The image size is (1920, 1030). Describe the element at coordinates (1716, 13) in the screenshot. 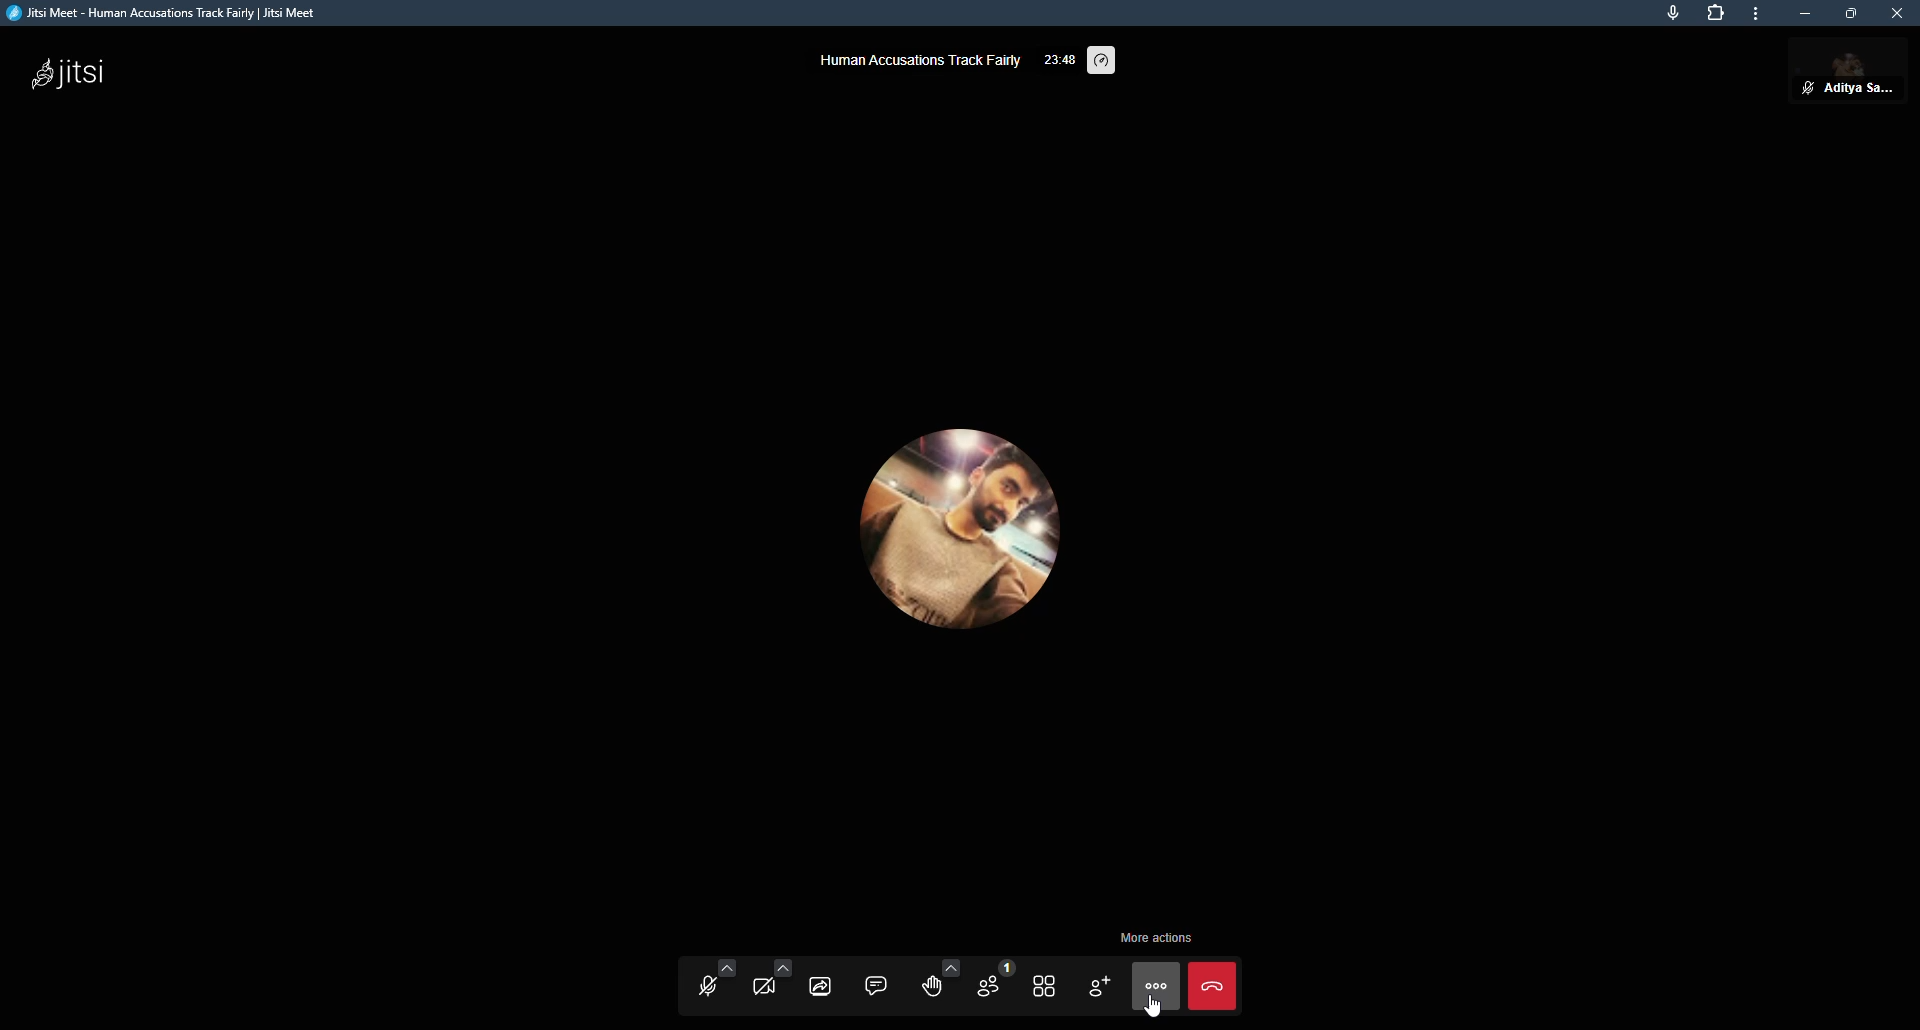

I see `extensions` at that location.